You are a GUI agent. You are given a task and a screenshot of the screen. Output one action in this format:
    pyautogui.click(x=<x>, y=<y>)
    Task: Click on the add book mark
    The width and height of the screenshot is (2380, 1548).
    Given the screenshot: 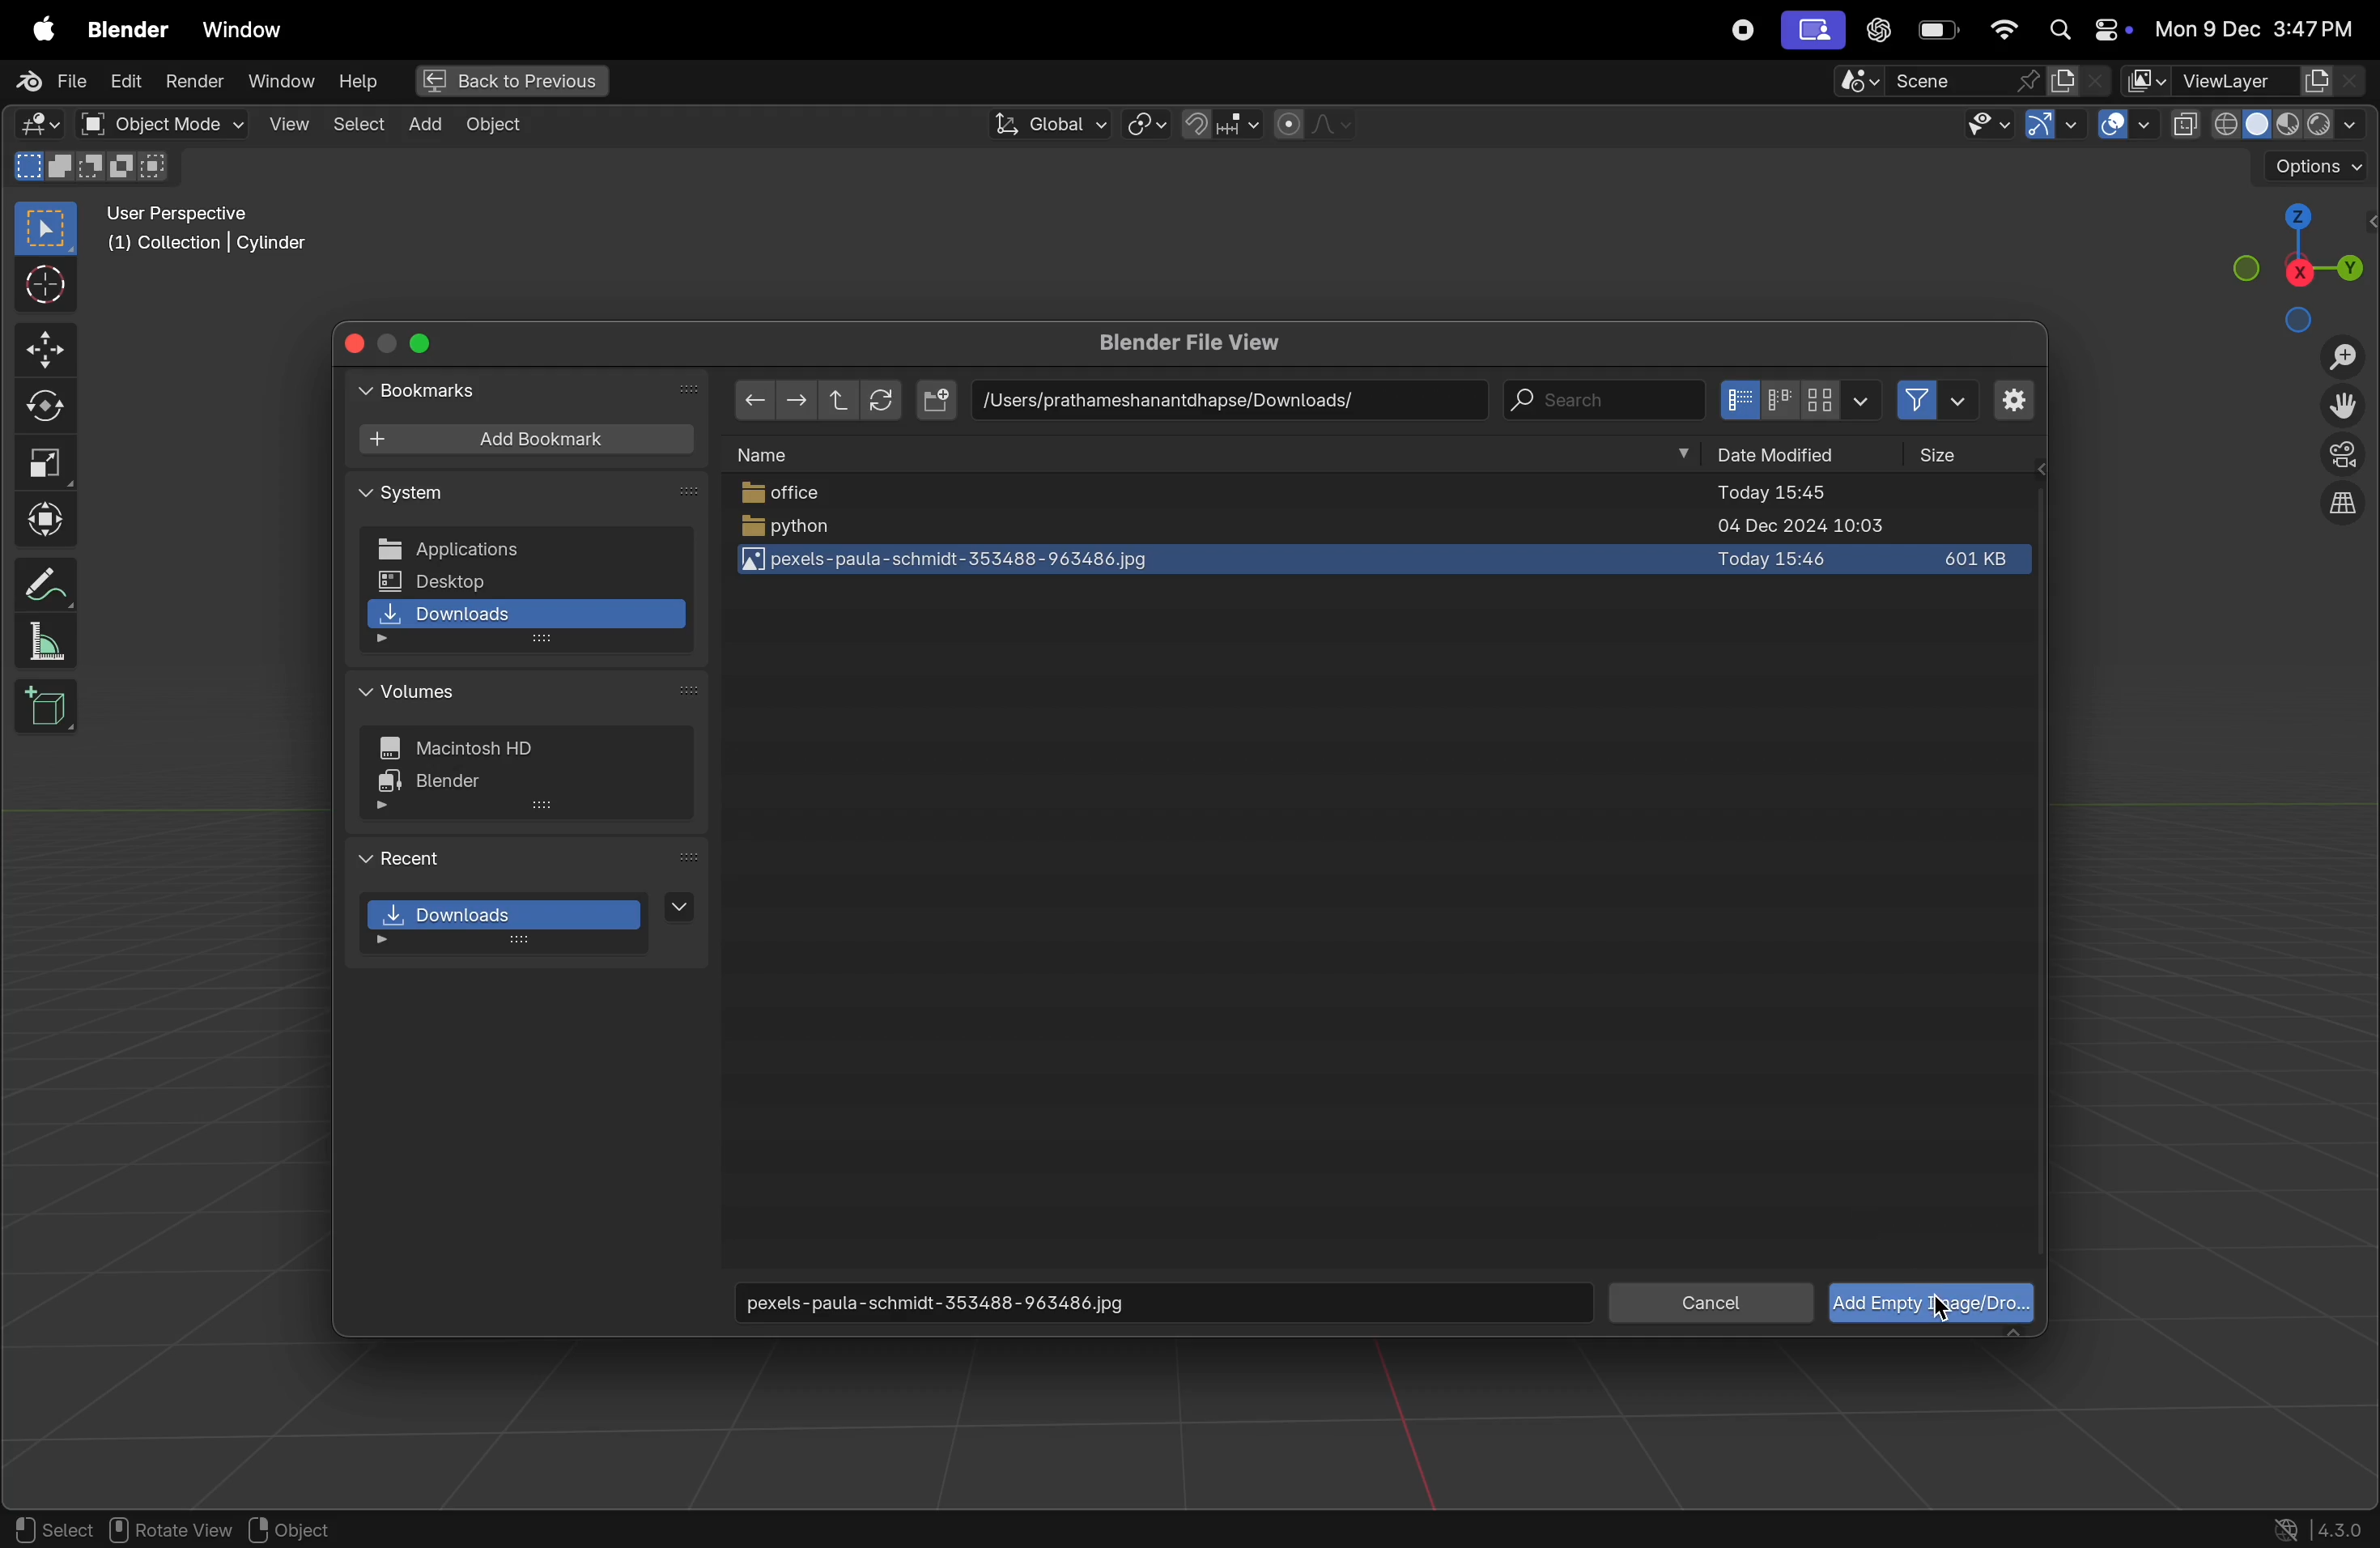 What is the action you would take?
    pyautogui.click(x=526, y=440)
    